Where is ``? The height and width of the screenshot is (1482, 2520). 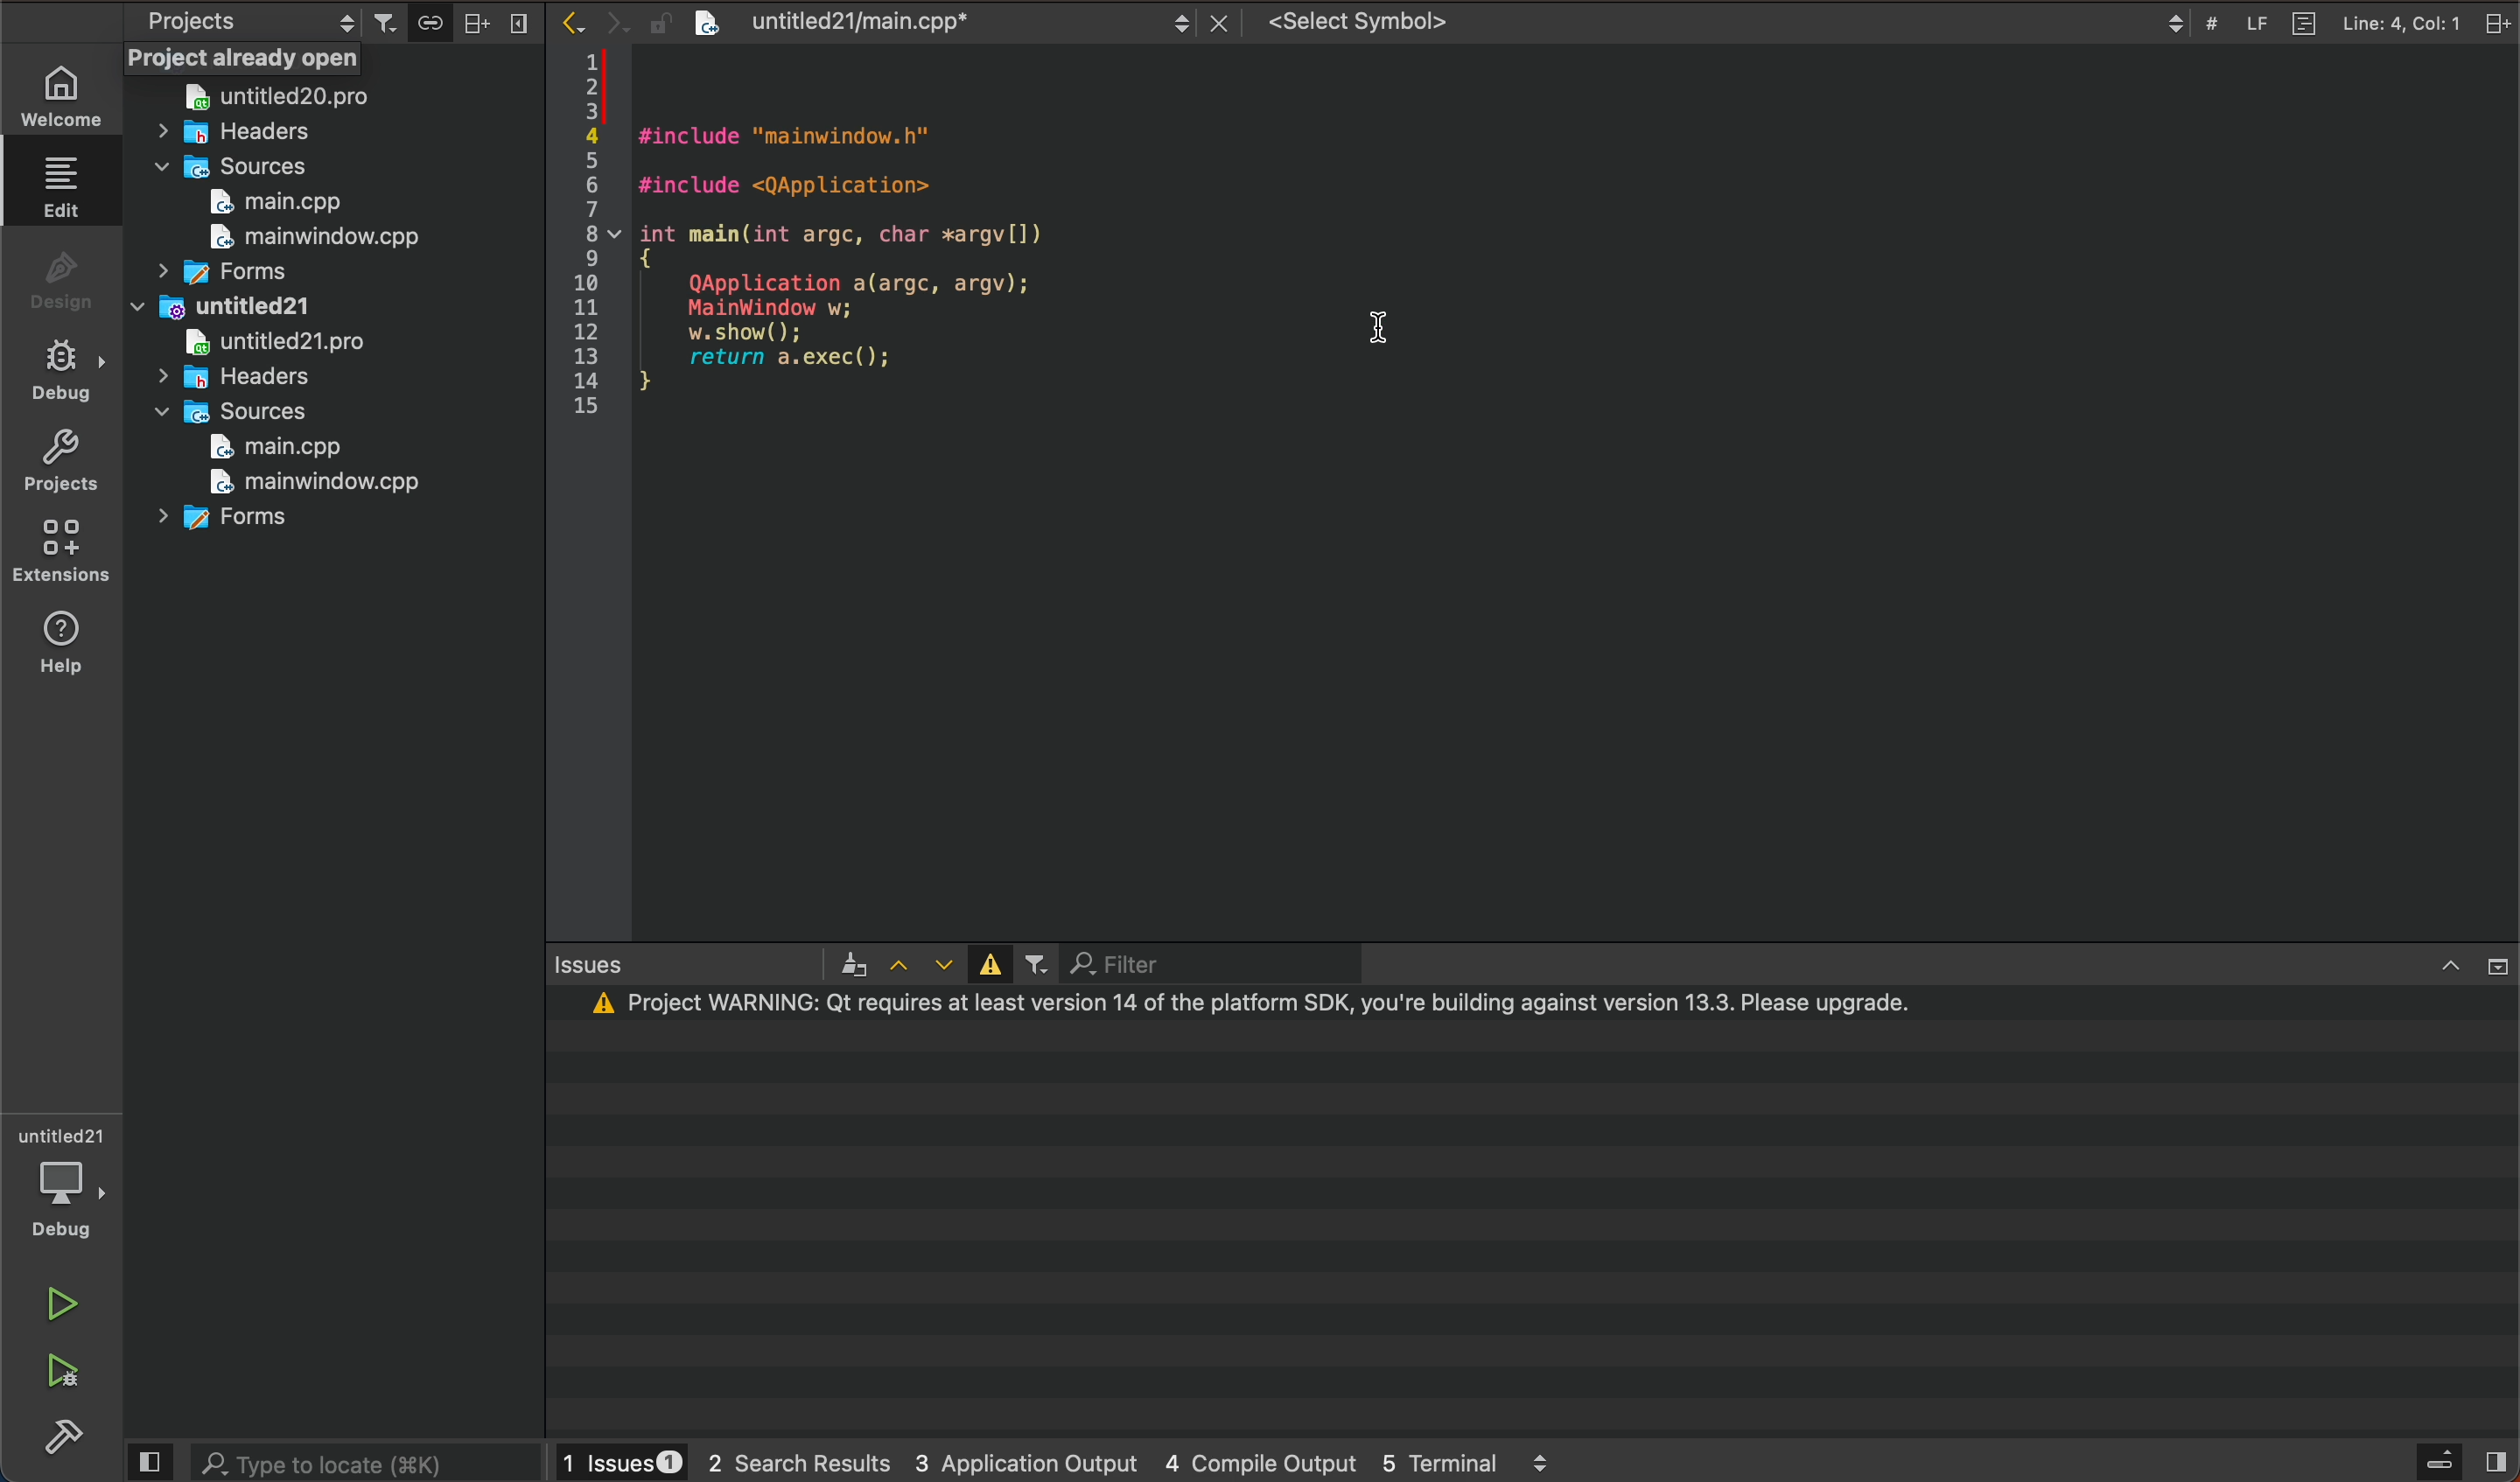
 is located at coordinates (453, 23).